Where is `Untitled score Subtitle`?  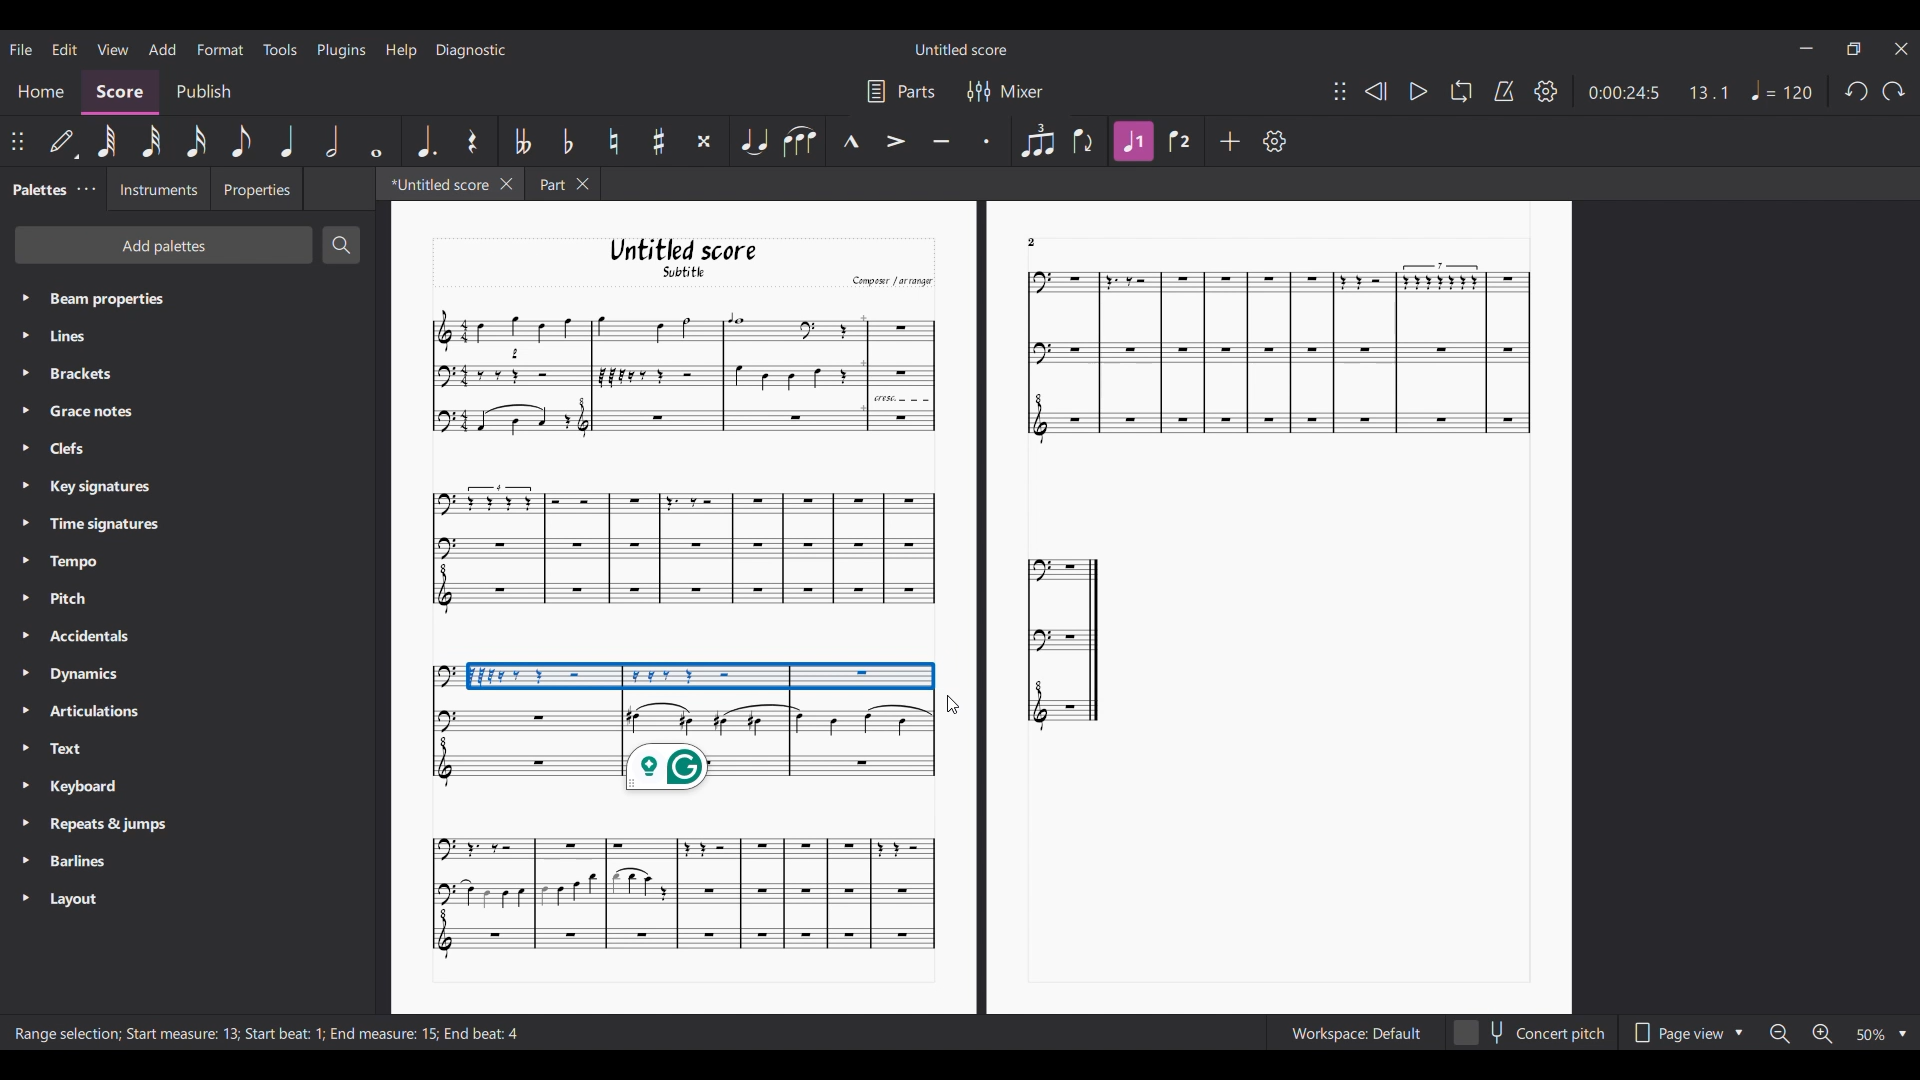 Untitled score Subtitle is located at coordinates (702, 259).